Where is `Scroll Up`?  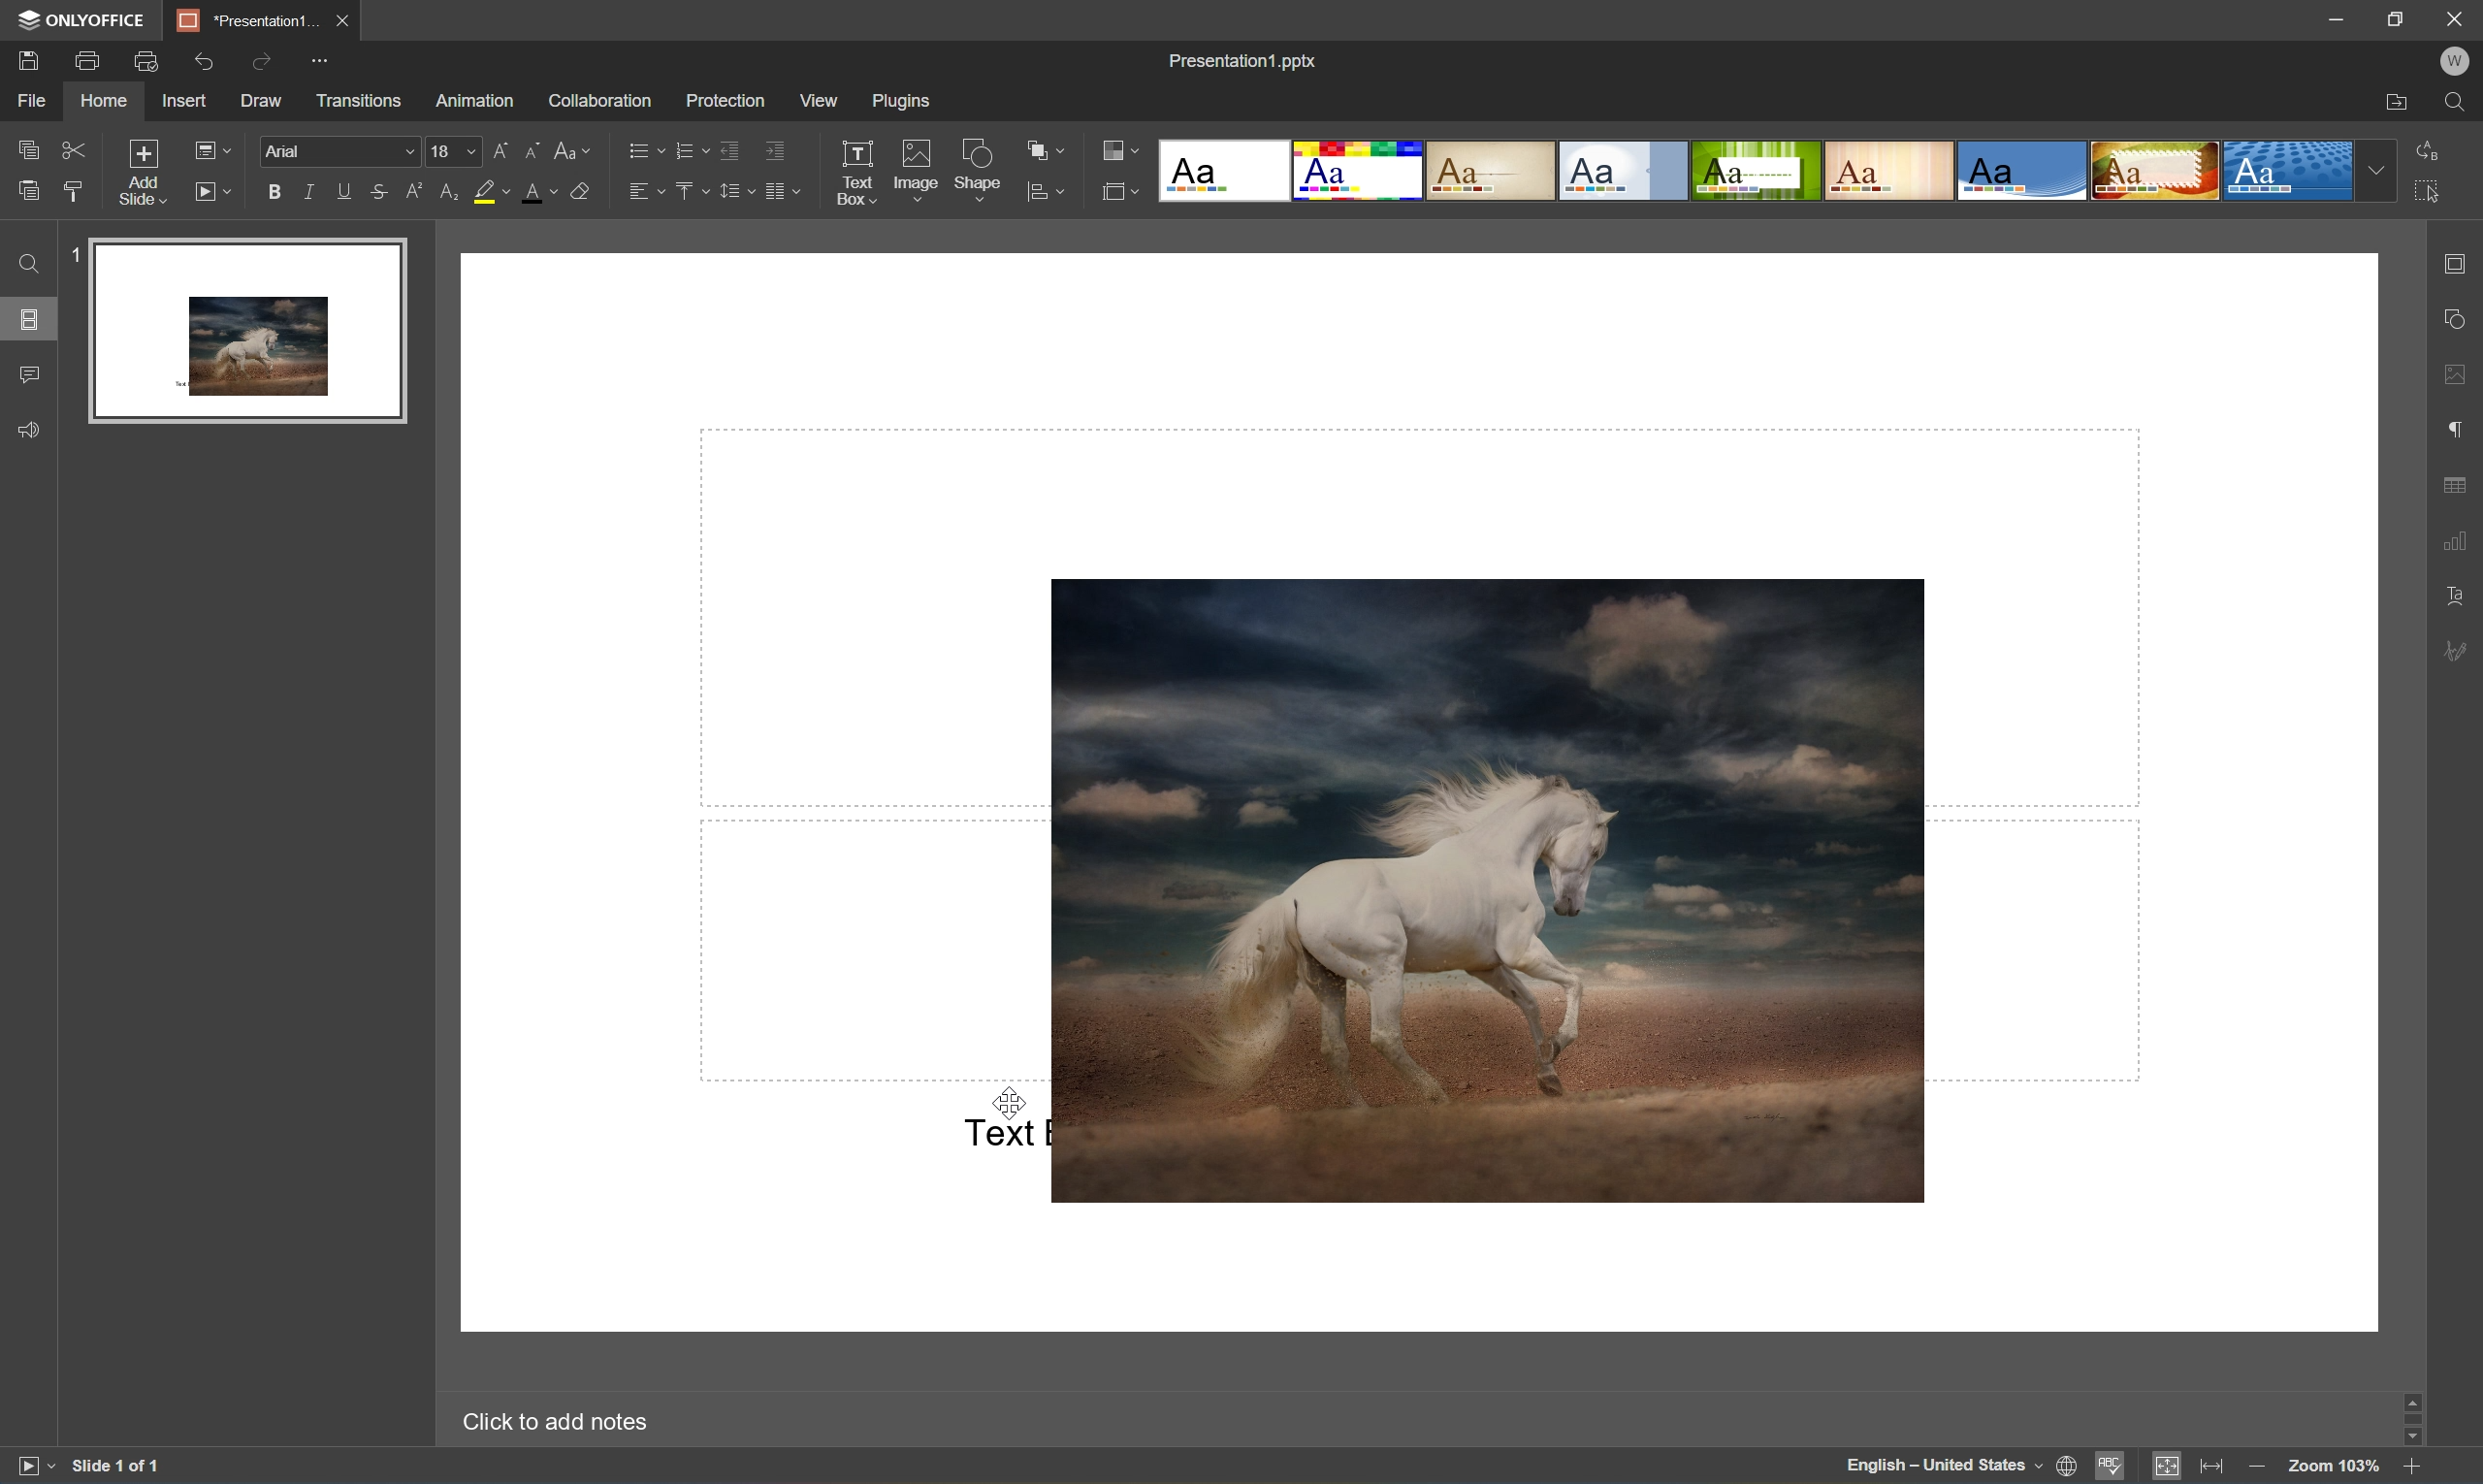 Scroll Up is located at coordinates (2410, 1393).